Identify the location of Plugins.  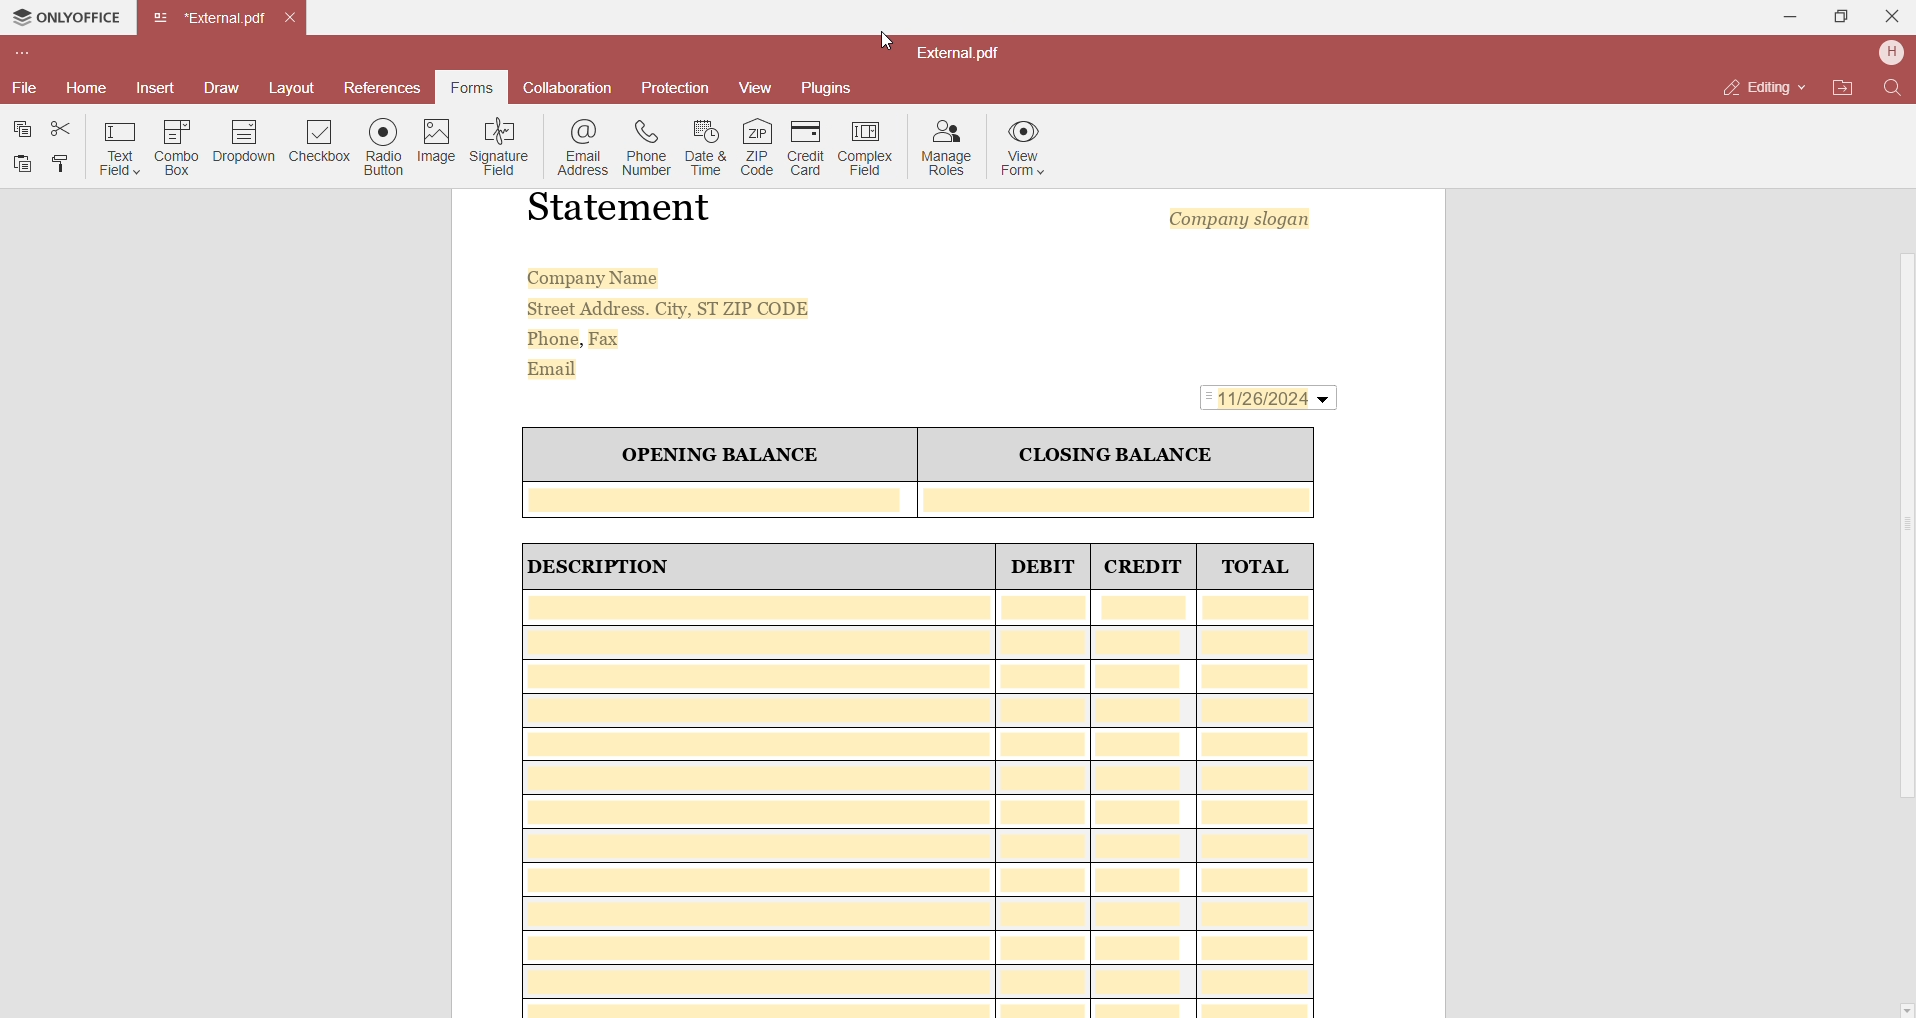
(834, 87).